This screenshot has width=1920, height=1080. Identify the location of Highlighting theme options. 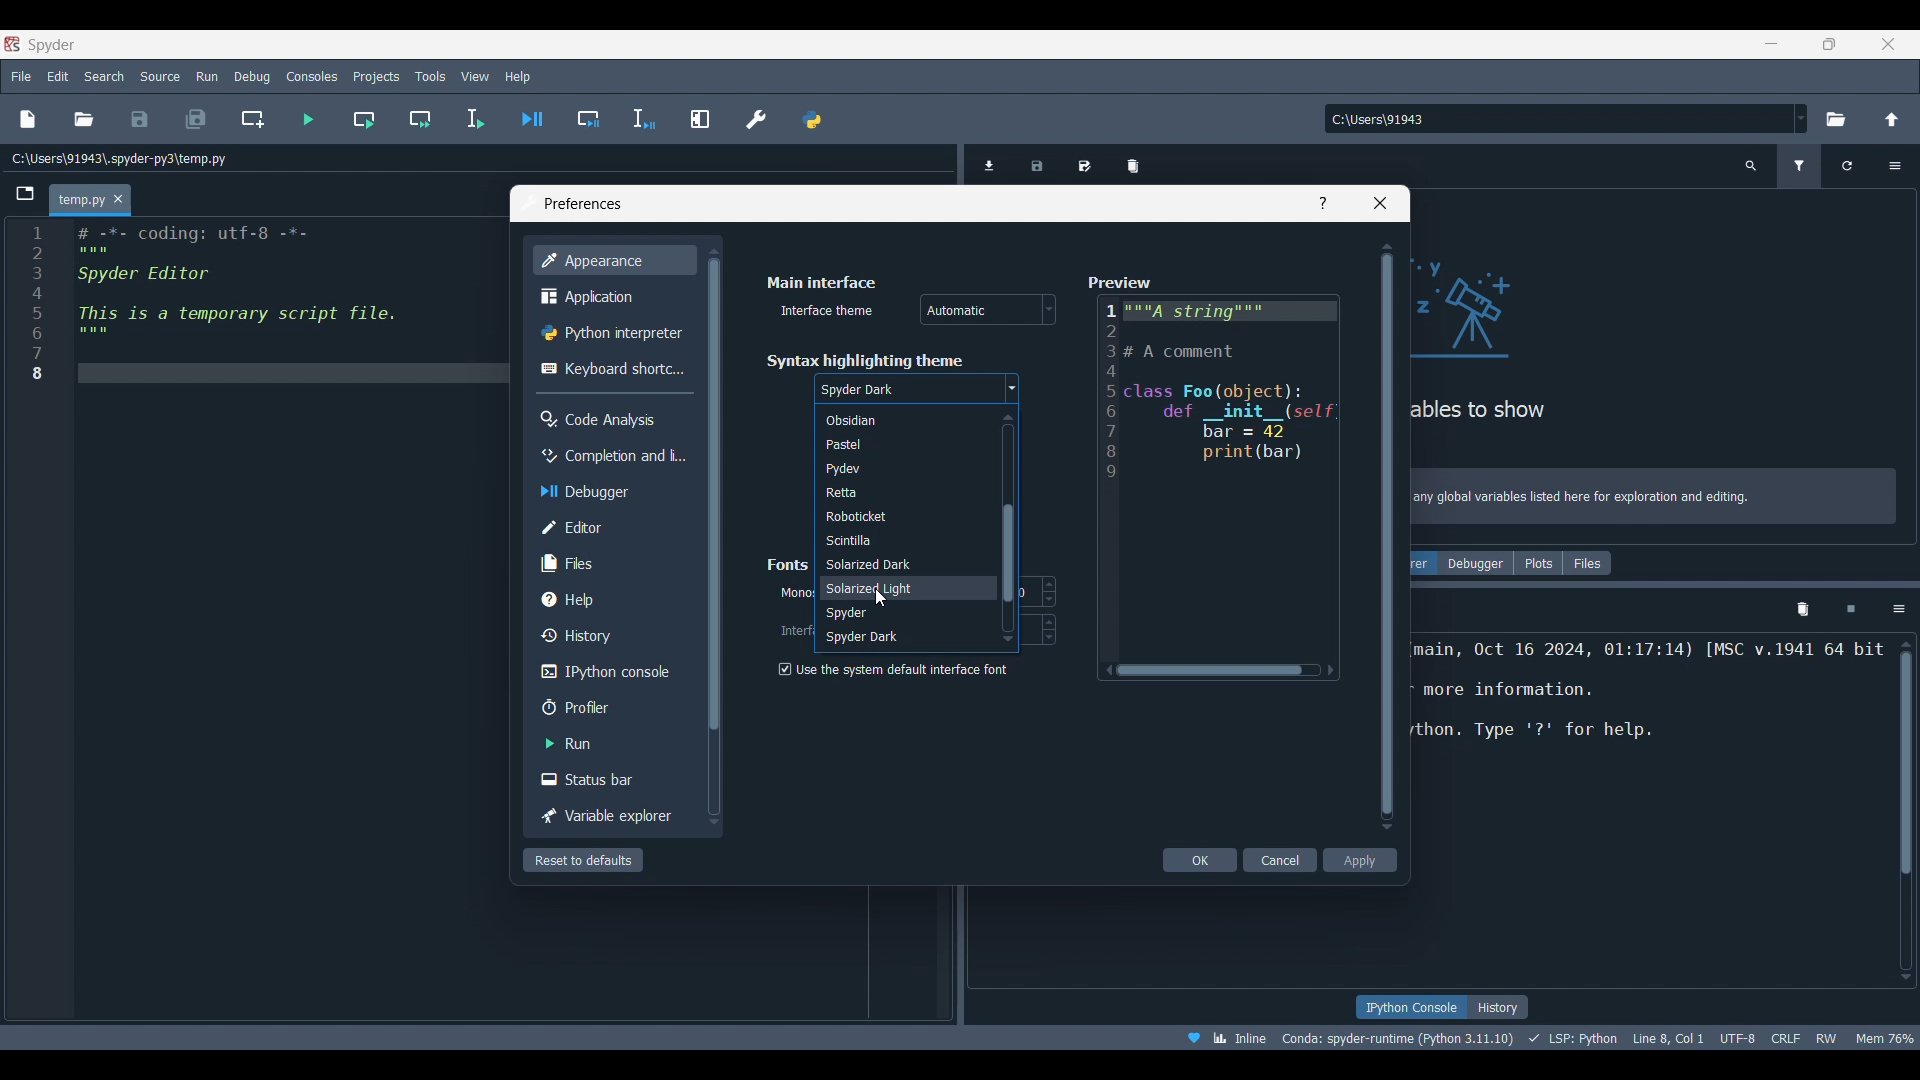
(916, 390).